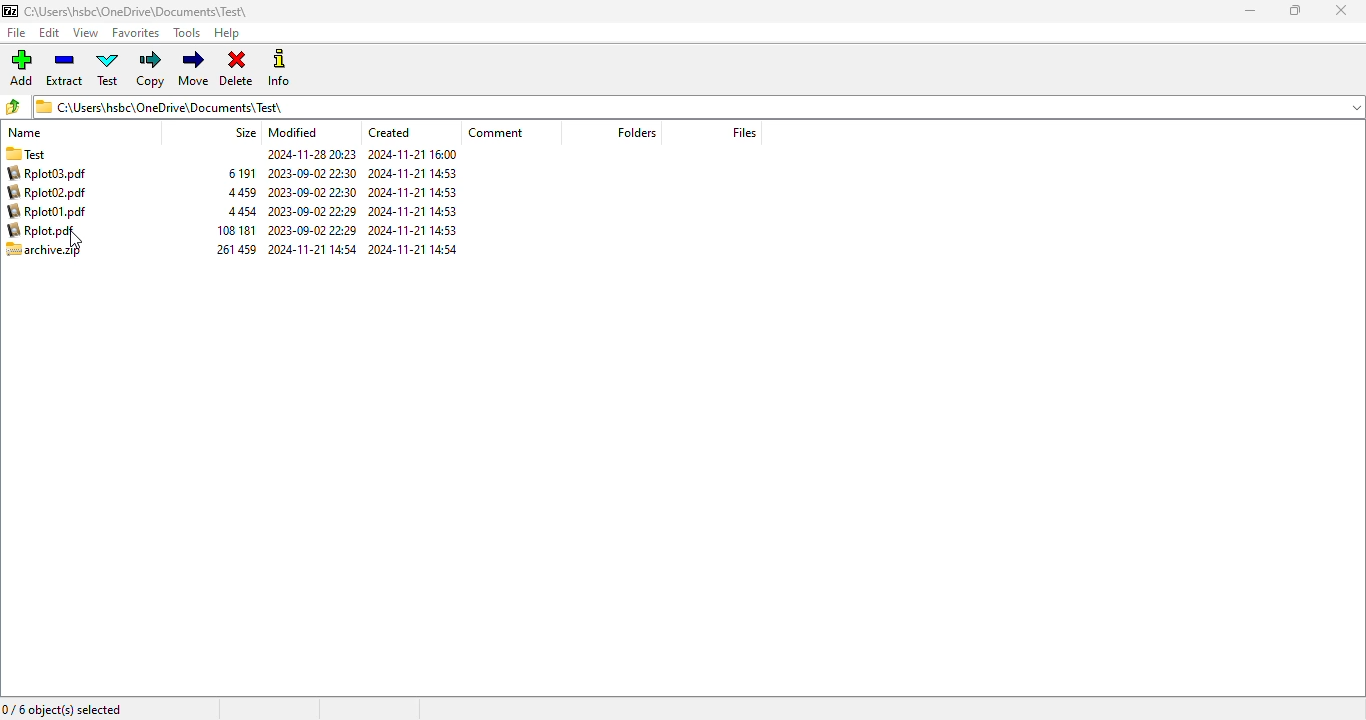 This screenshot has height=720, width=1366. Describe the element at coordinates (1295, 9) in the screenshot. I see `maximize` at that location.